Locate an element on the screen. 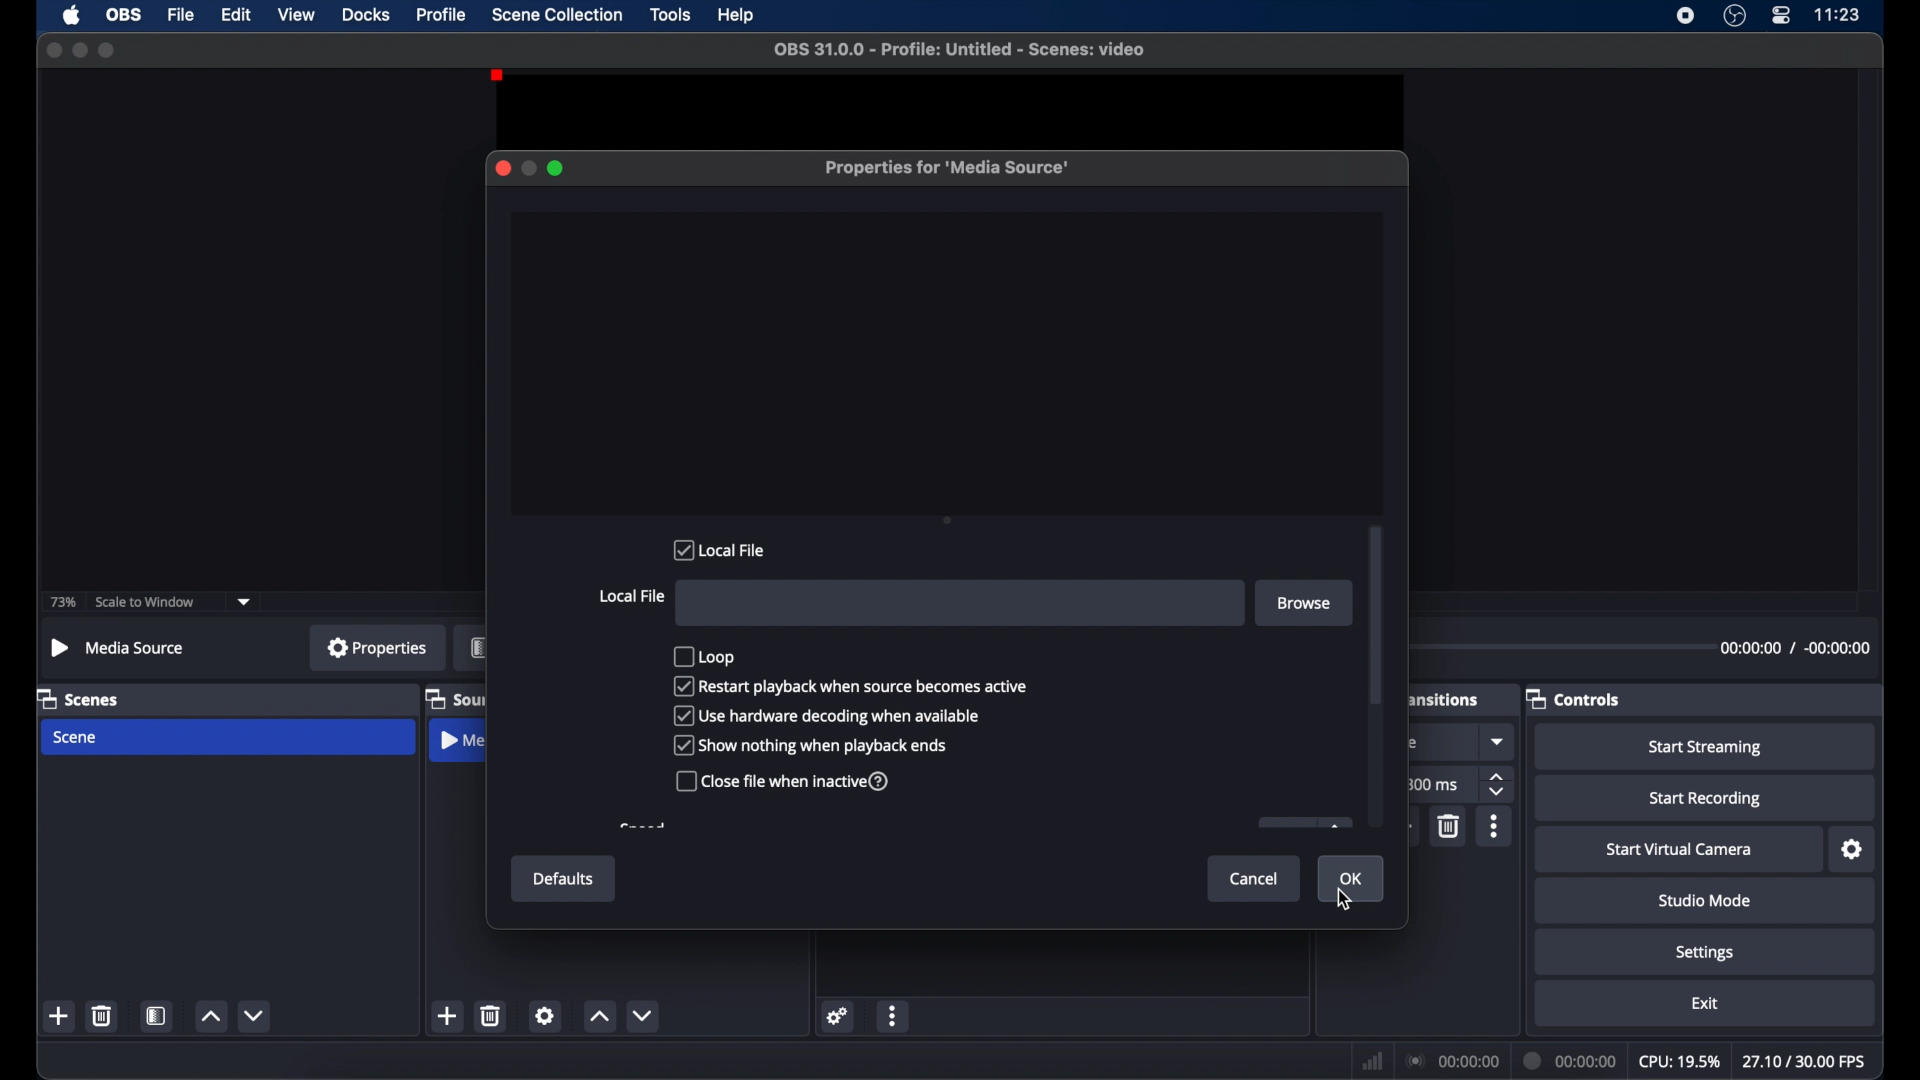 The image size is (1920, 1080). scene collection is located at coordinates (557, 14).